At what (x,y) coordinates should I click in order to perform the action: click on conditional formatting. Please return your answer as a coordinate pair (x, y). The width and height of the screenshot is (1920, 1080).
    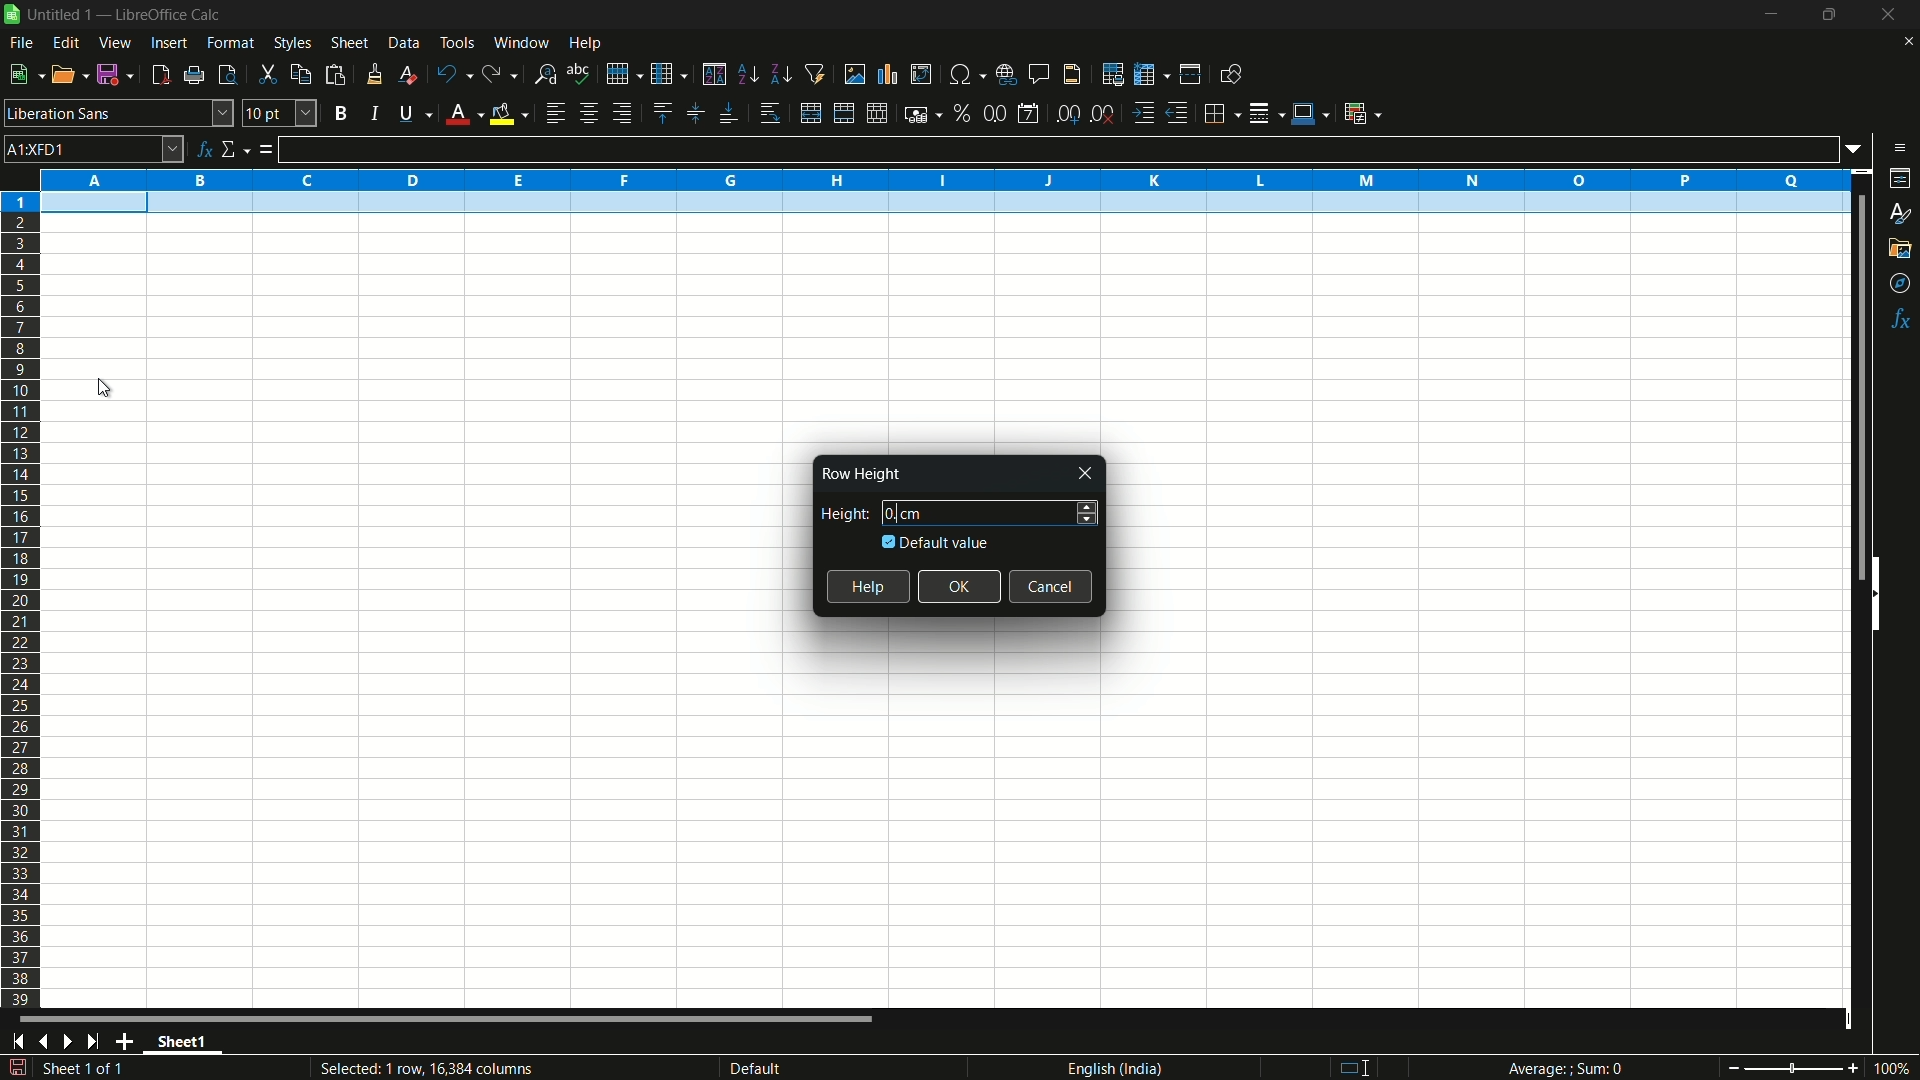
    Looking at the image, I should click on (1361, 113).